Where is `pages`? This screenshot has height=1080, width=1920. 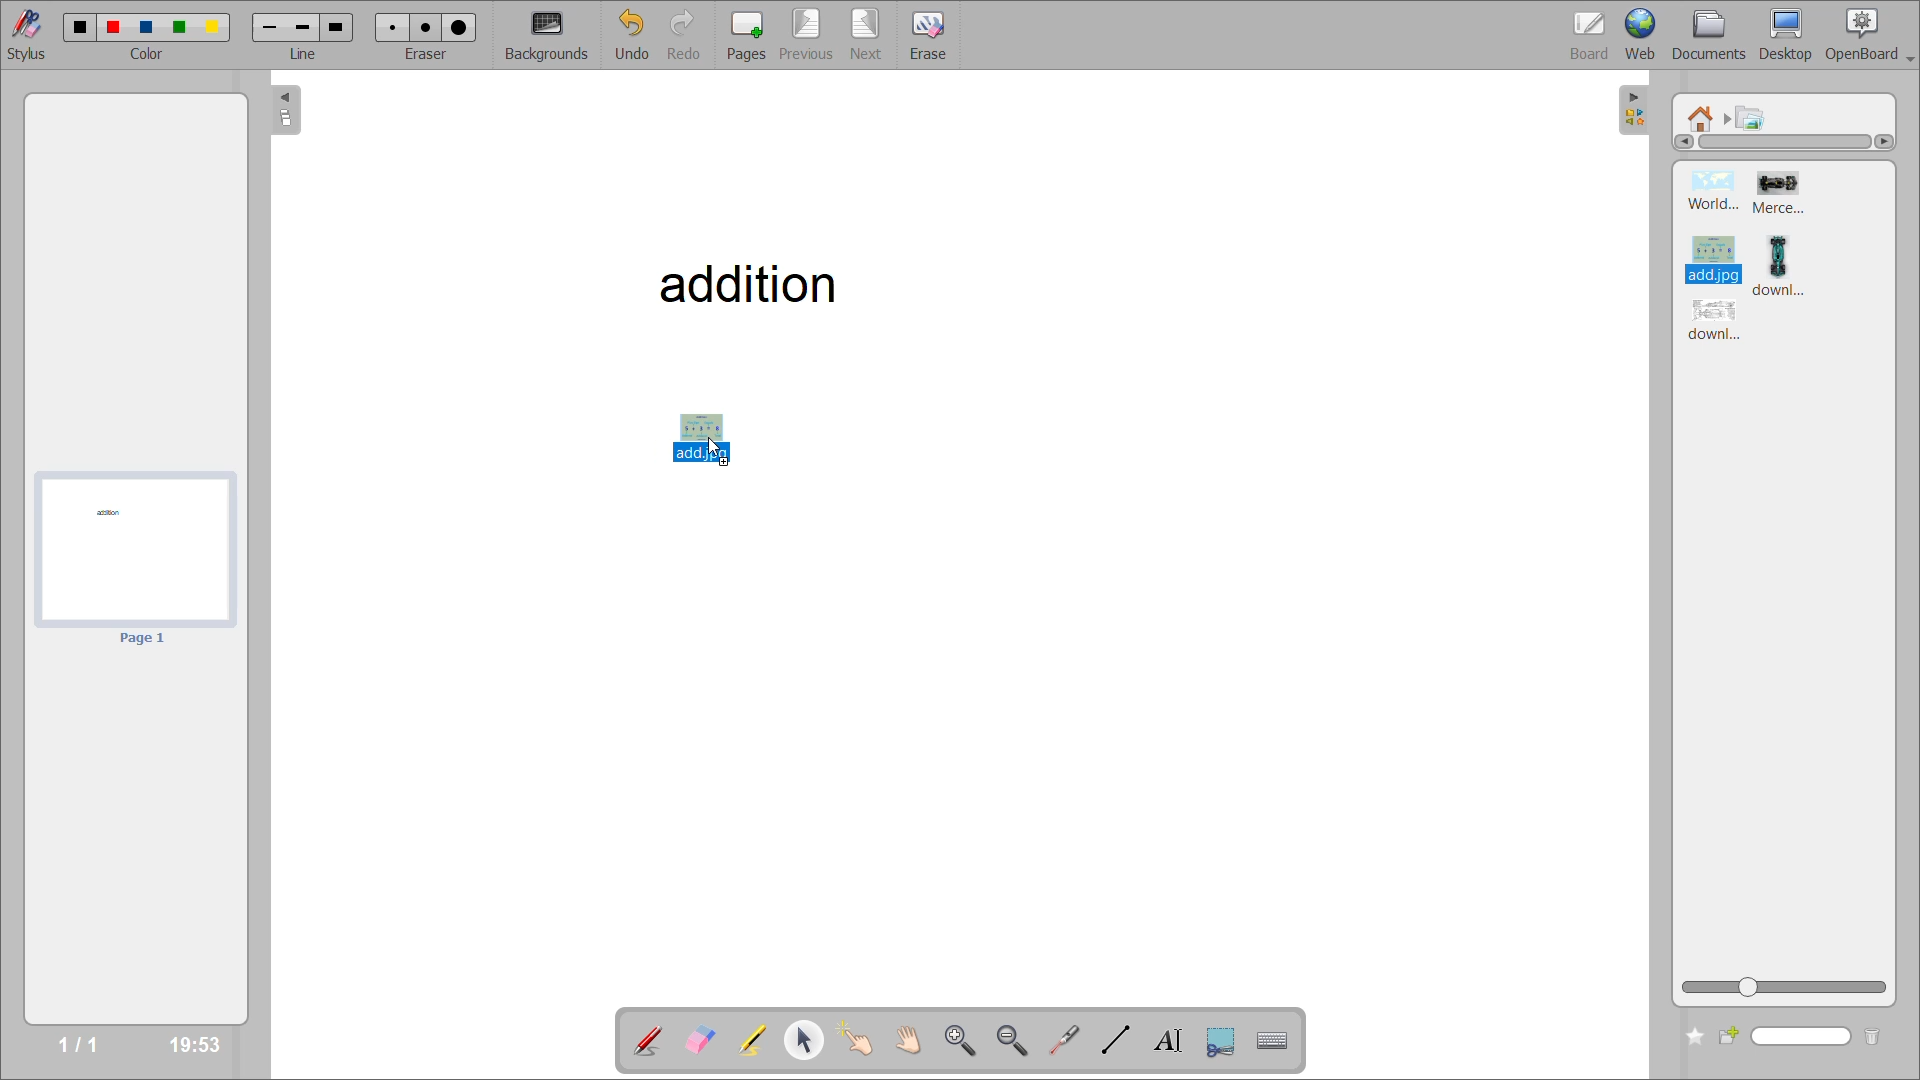 pages is located at coordinates (745, 35).